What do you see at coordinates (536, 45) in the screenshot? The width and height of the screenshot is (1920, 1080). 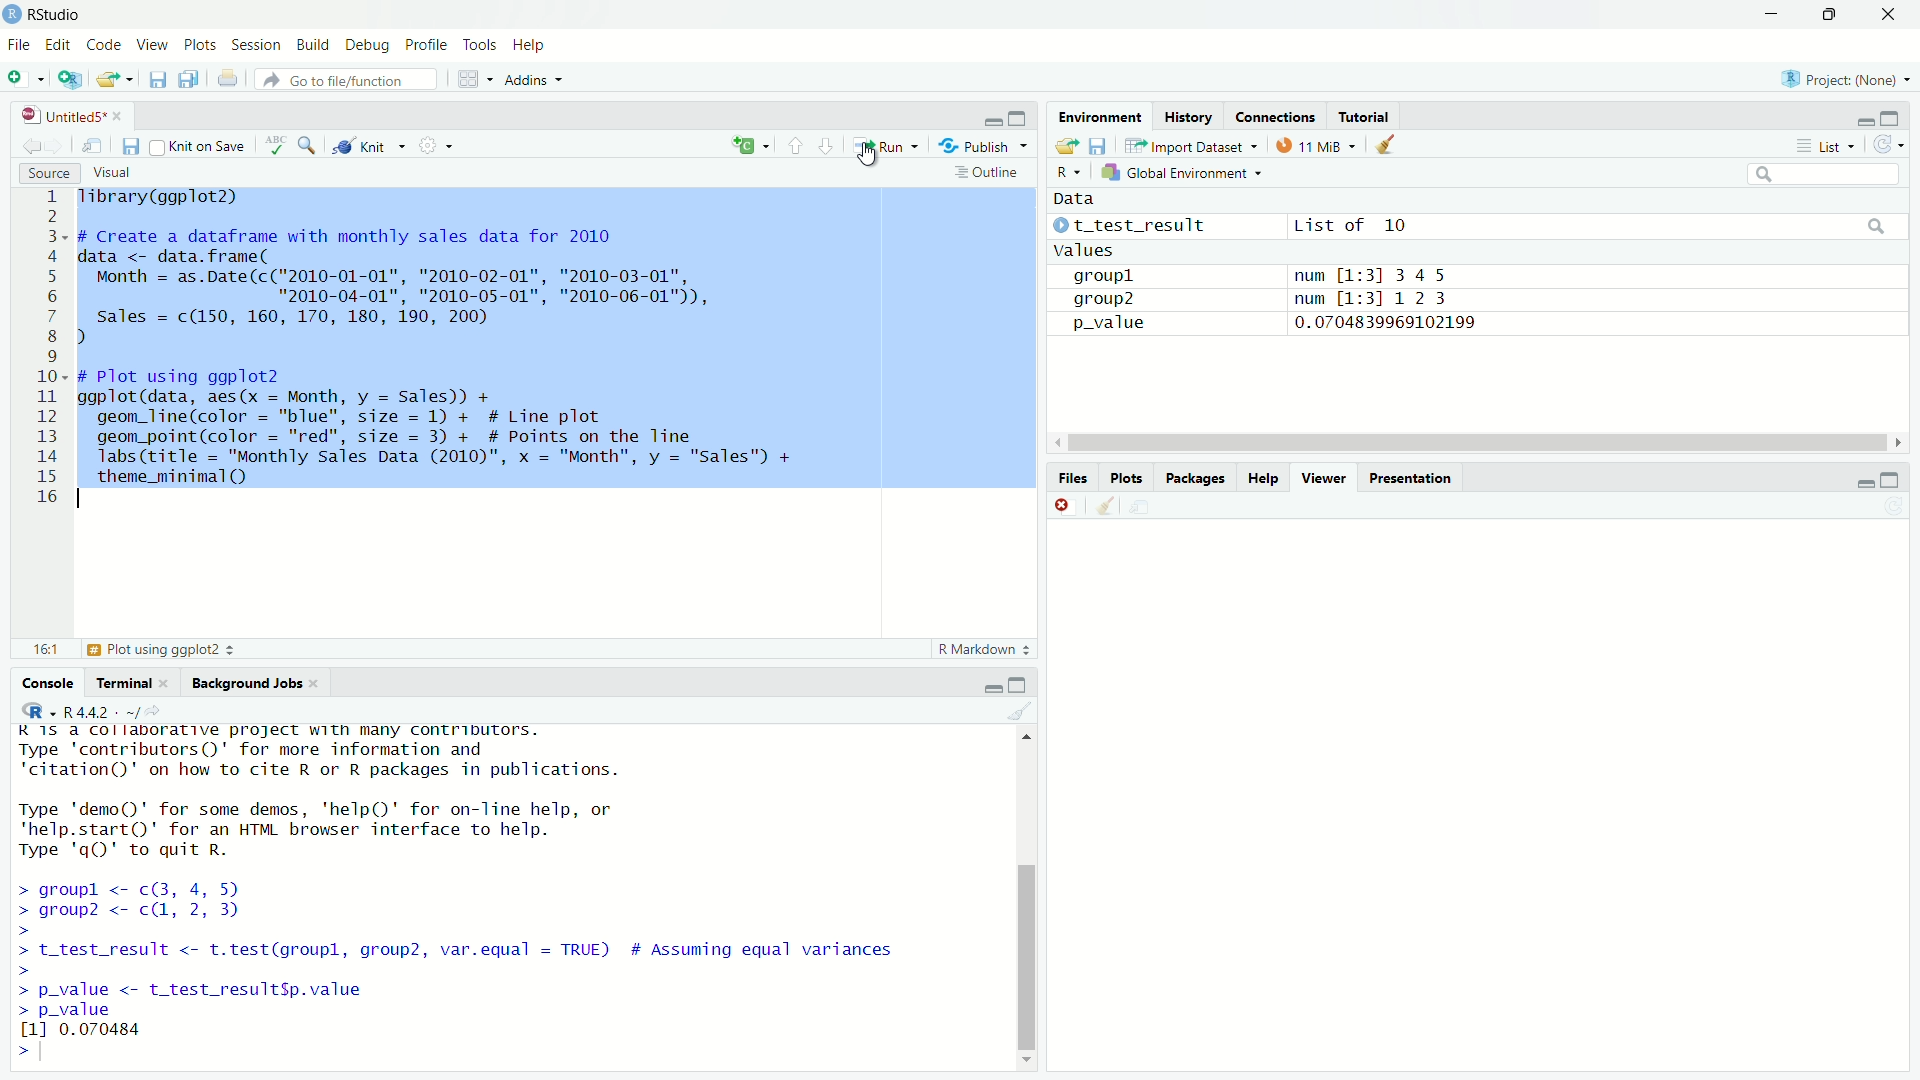 I see `Help` at bounding box center [536, 45].